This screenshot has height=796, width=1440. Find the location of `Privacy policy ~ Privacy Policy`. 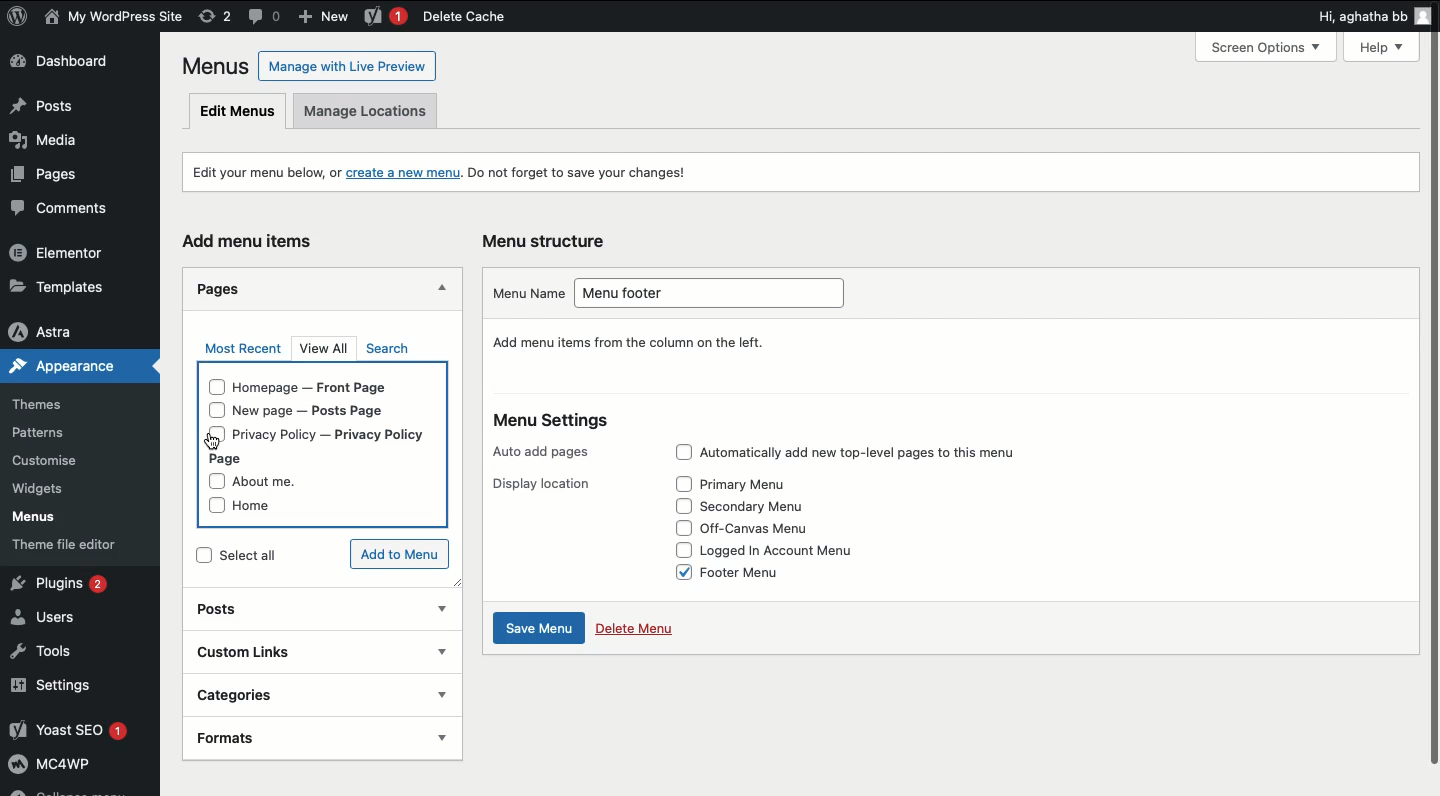

Privacy policy ~ Privacy Policy is located at coordinates (345, 434).